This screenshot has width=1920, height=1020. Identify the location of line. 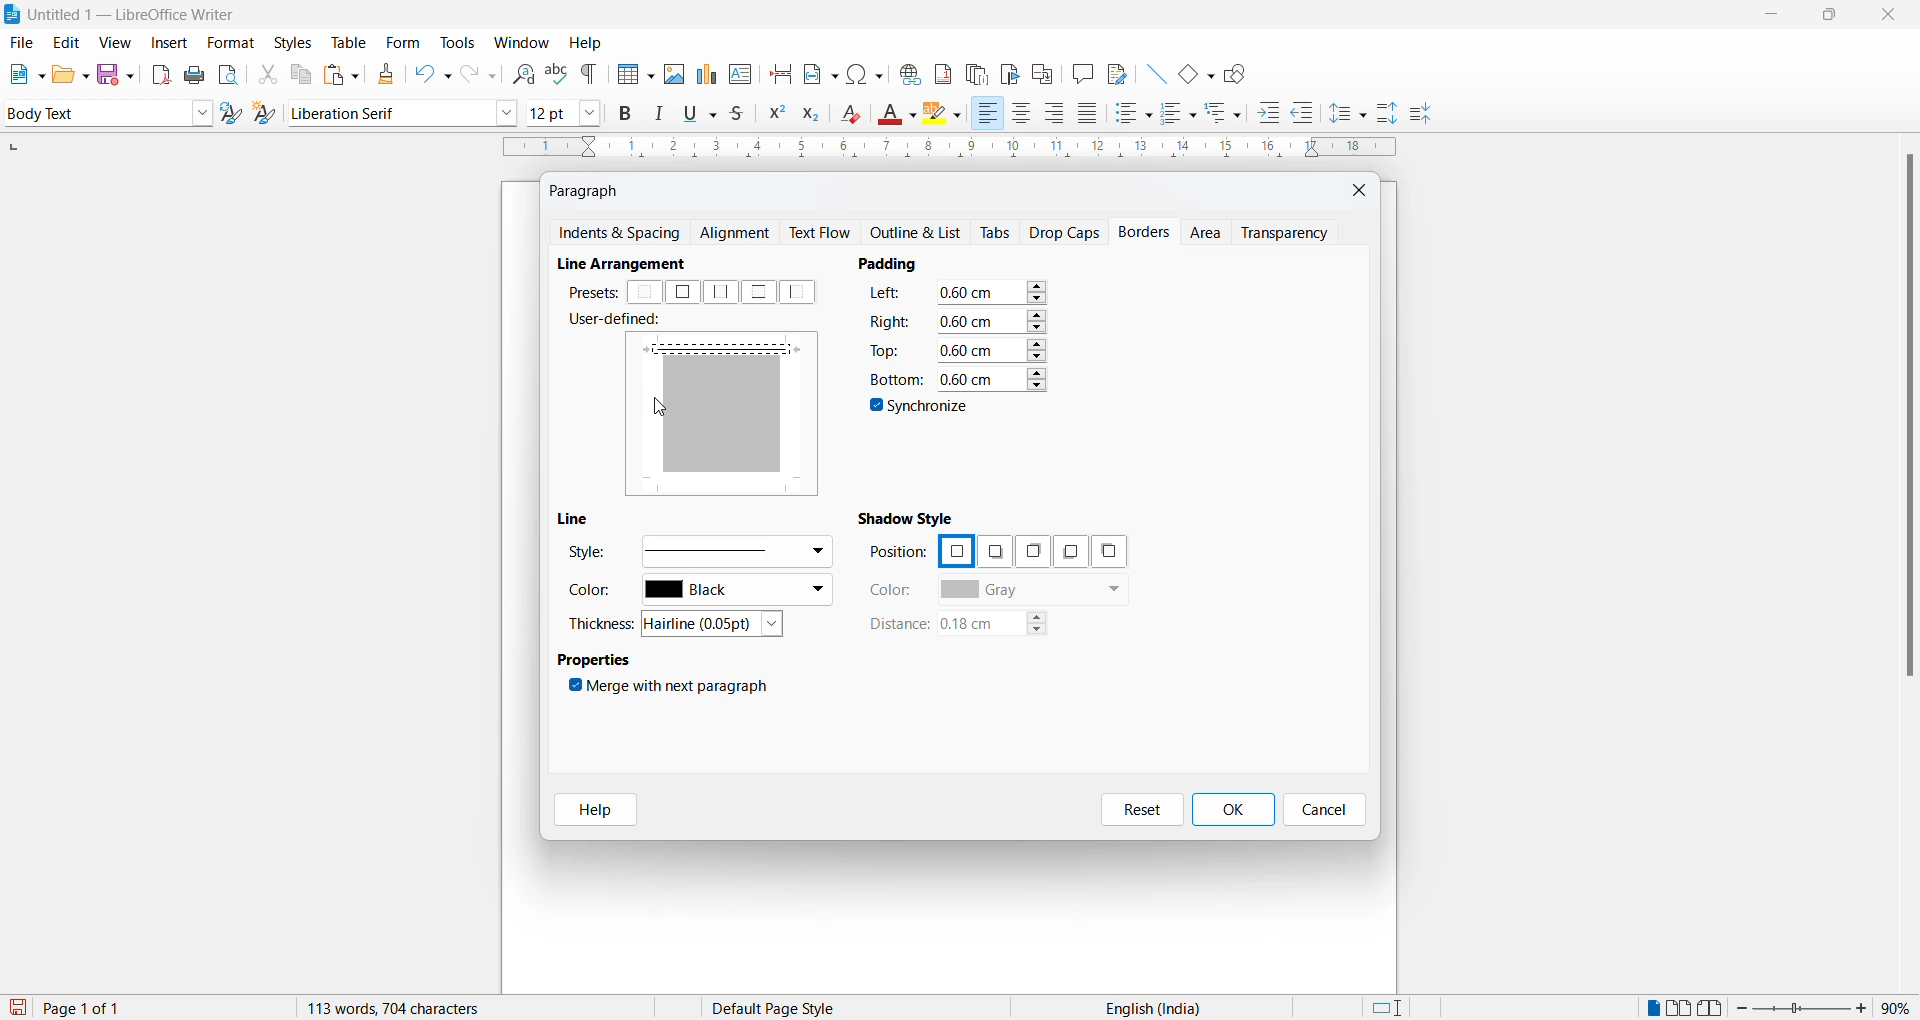
(1150, 71).